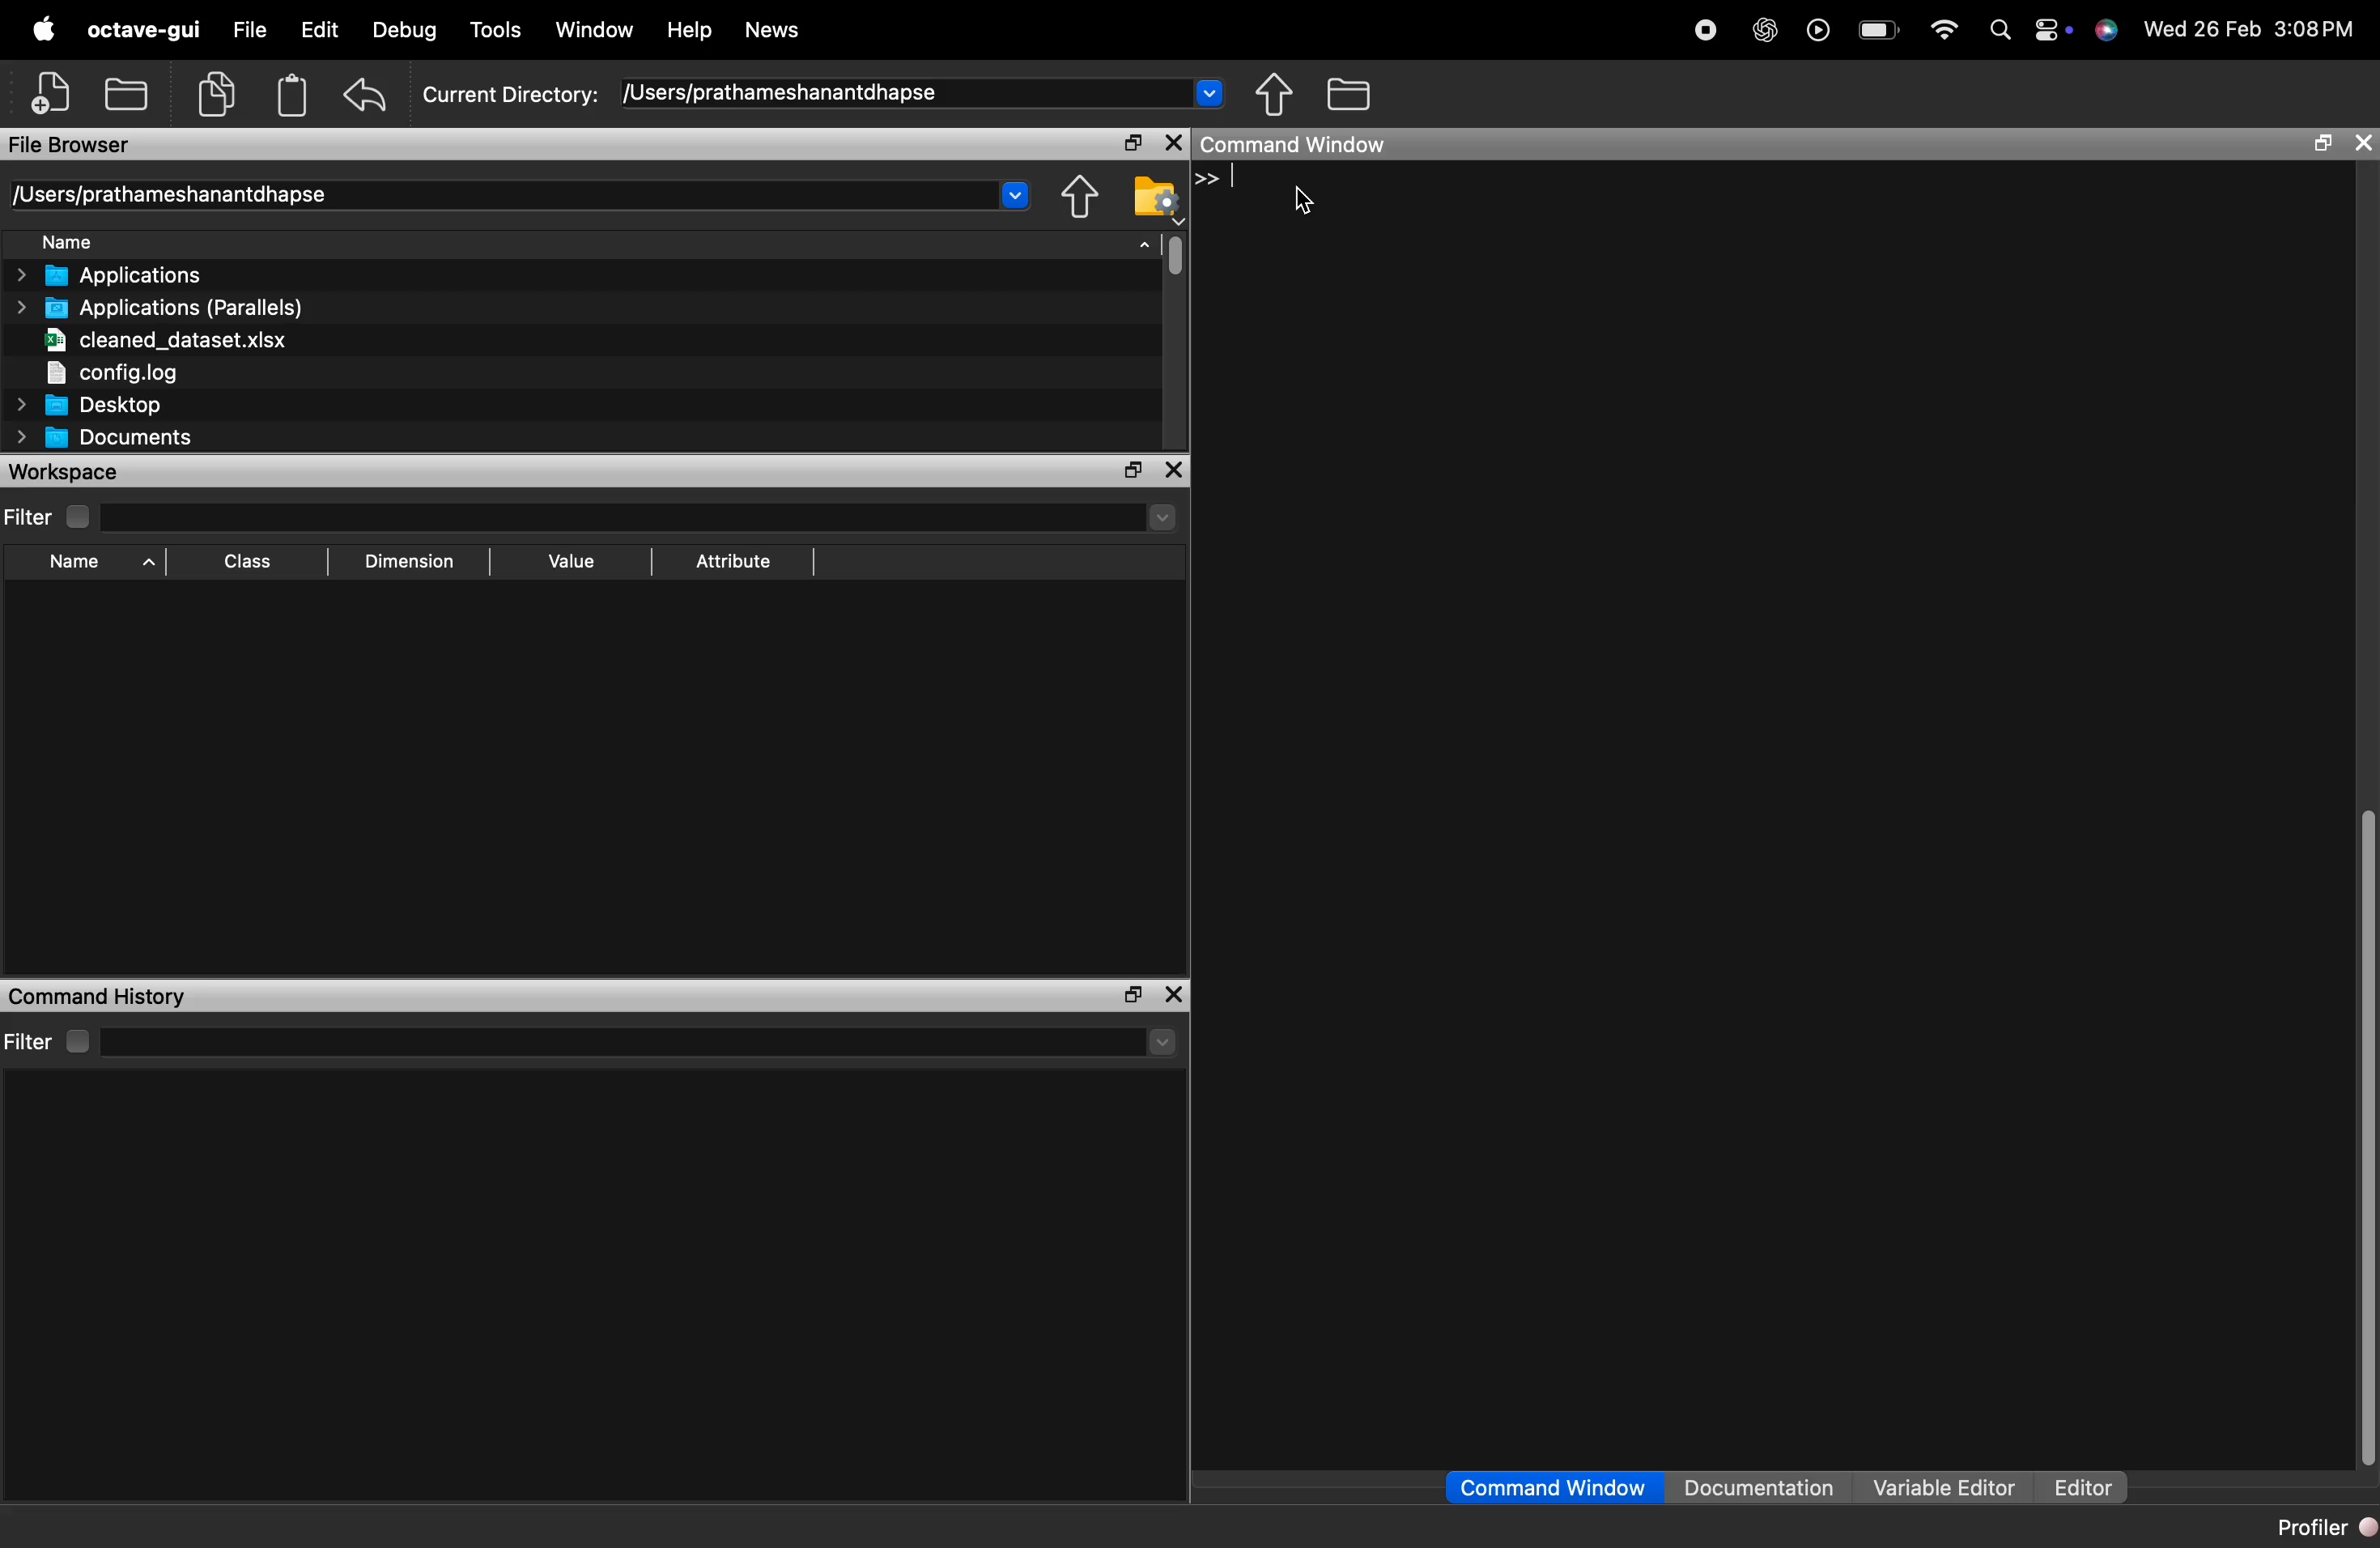  I want to click on close, so click(1174, 472).